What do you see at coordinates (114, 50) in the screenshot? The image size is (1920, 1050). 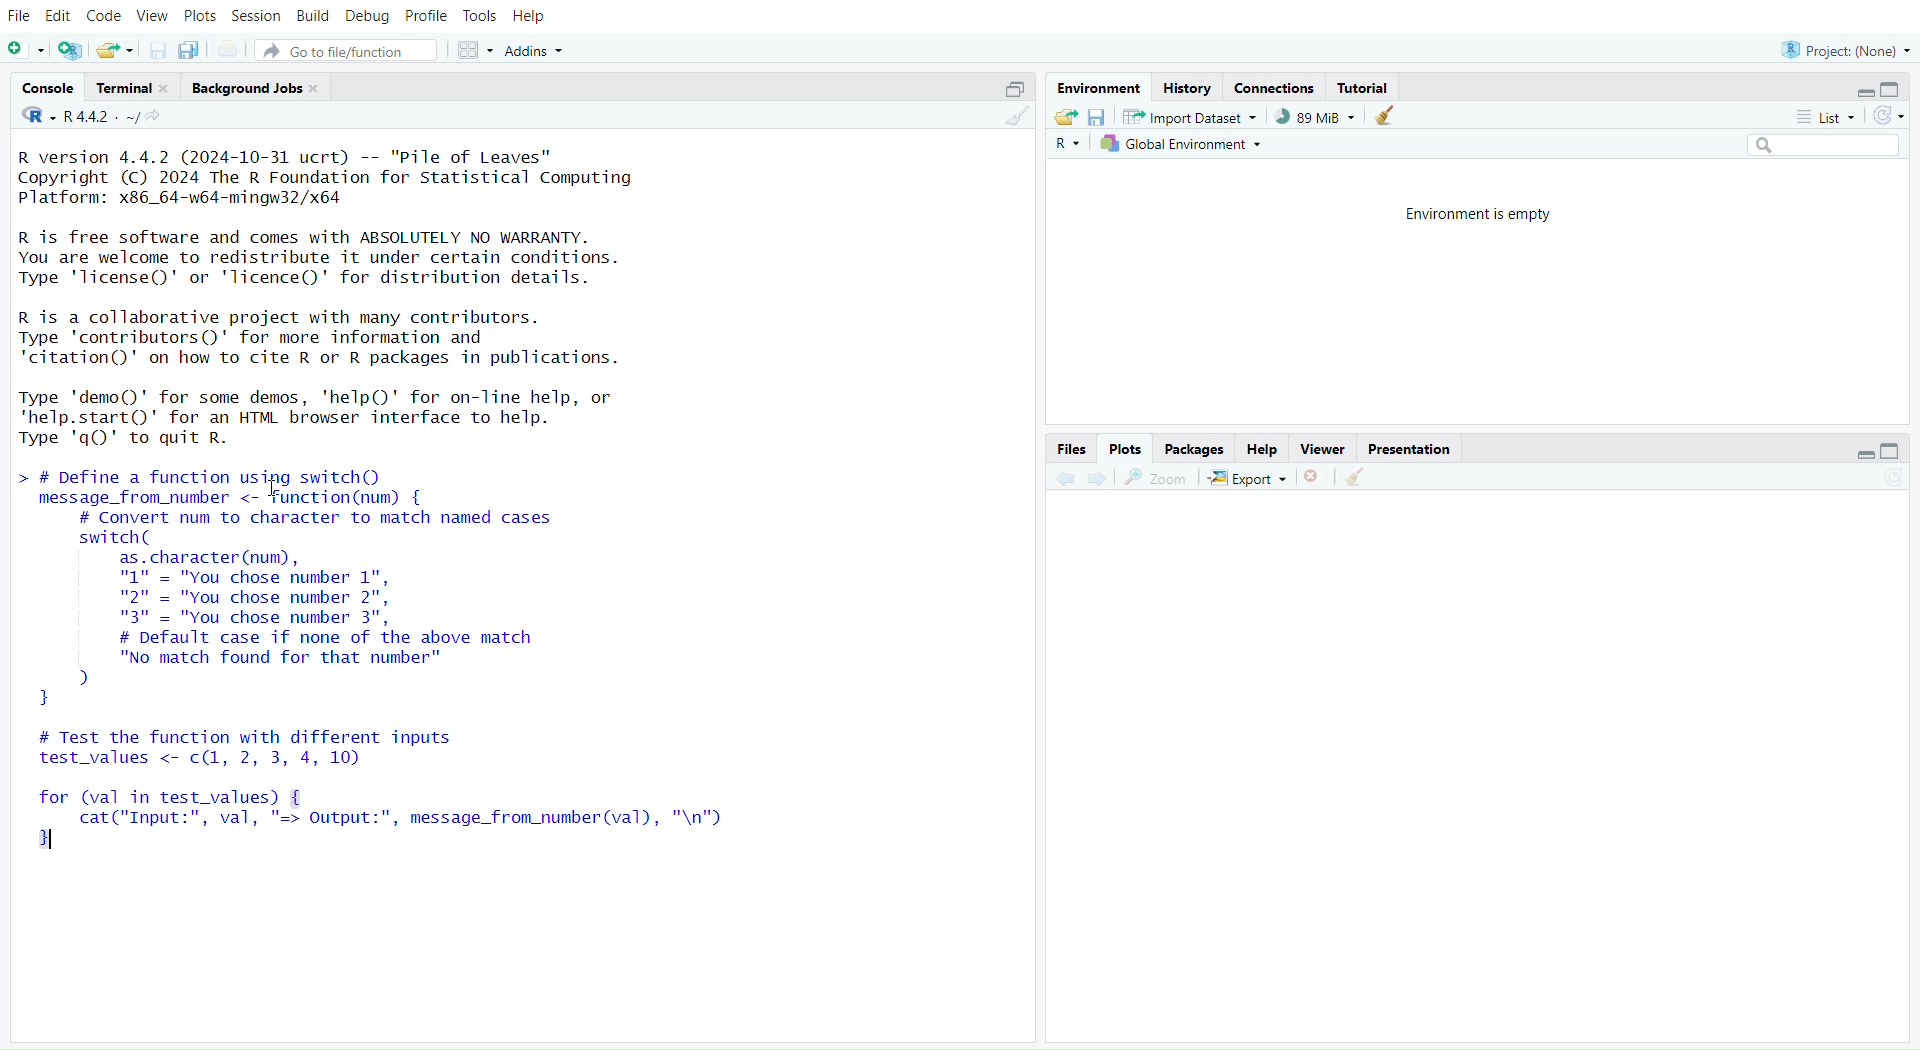 I see `Open an existing file (Ctrl + O)` at bounding box center [114, 50].